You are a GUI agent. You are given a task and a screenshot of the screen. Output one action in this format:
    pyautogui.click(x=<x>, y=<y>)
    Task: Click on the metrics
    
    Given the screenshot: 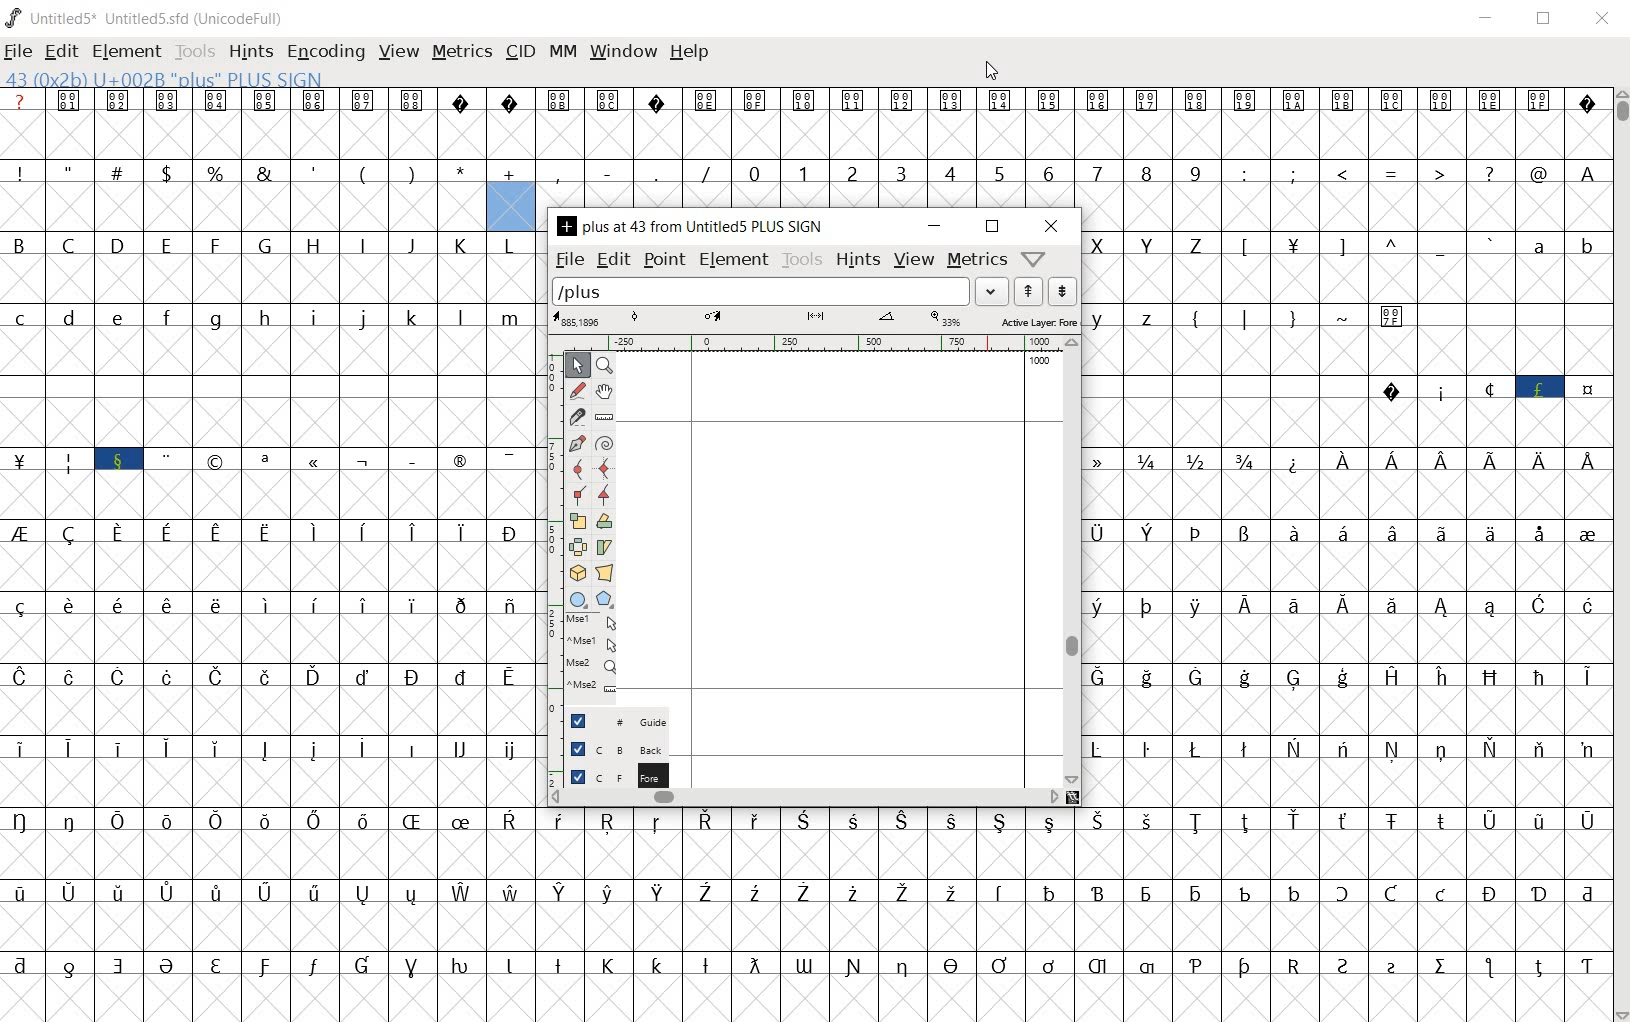 What is the action you would take?
    pyautogui.click(x=461, y=53)
    